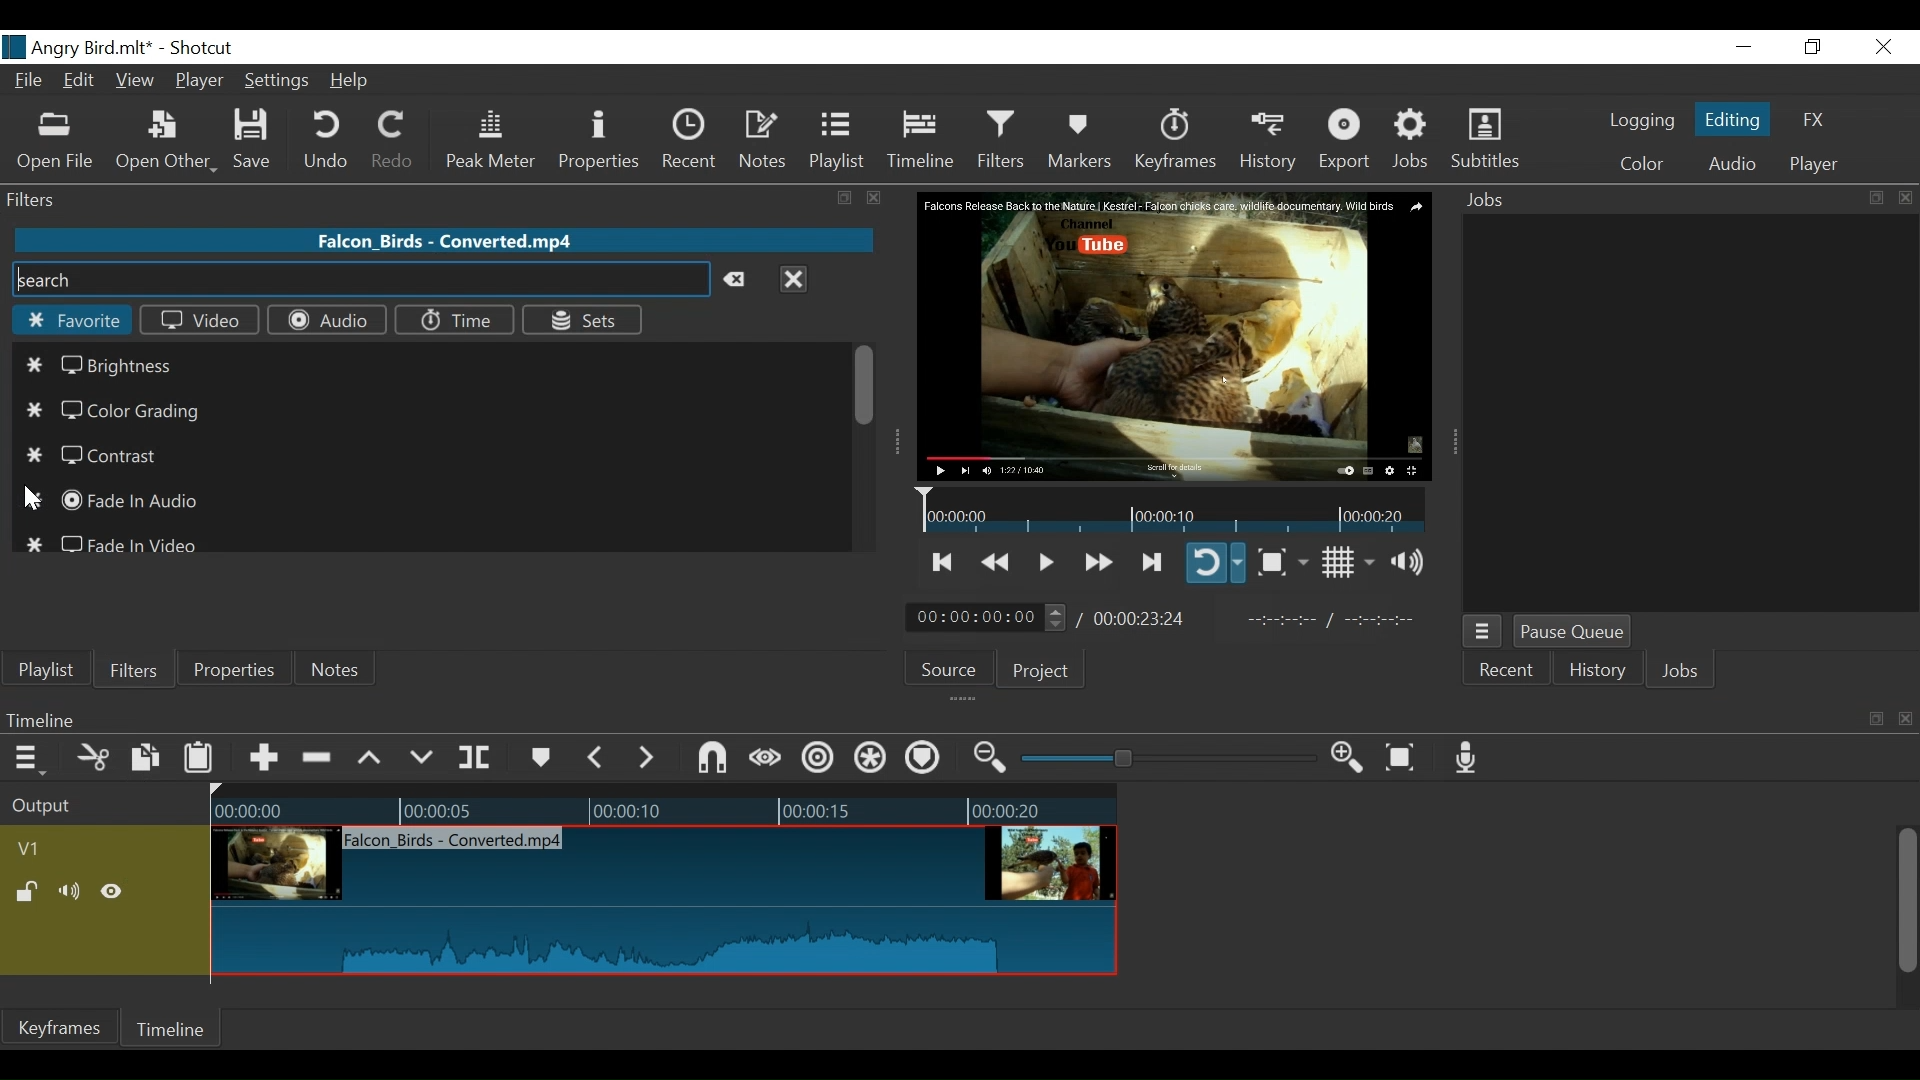 The height and width of the screenshot is (1080, 1920). I want to click on Search, so click(359, 280).